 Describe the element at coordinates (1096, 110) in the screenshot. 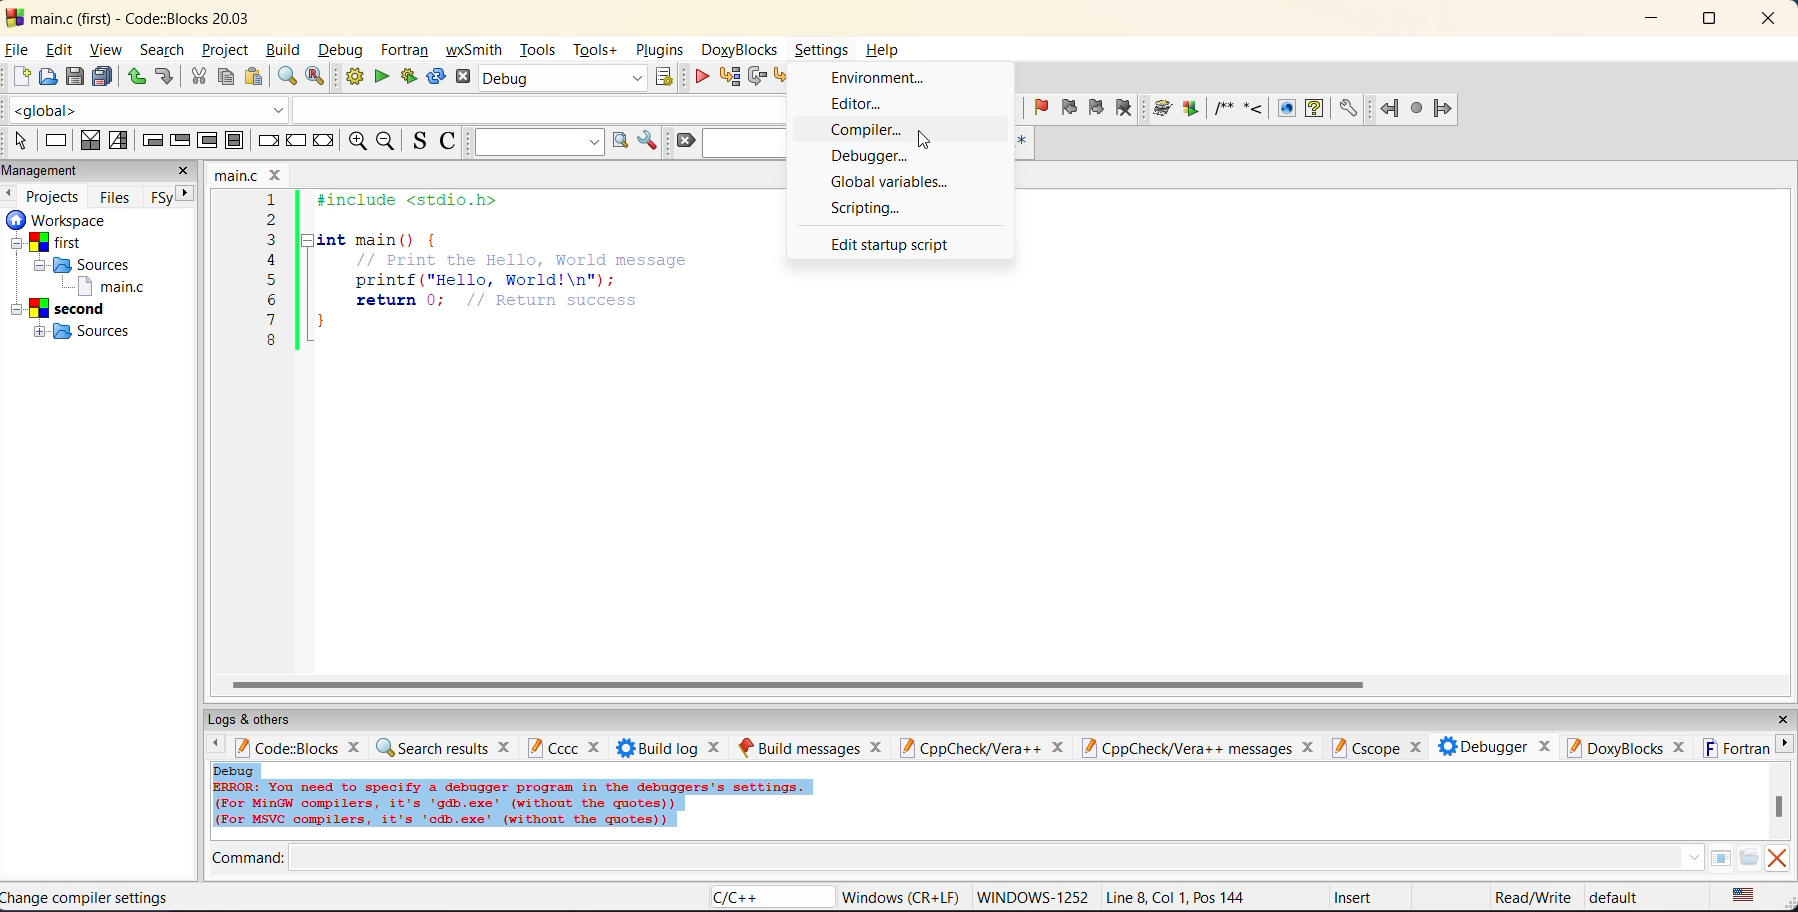

I see `next bookmark` at that location.